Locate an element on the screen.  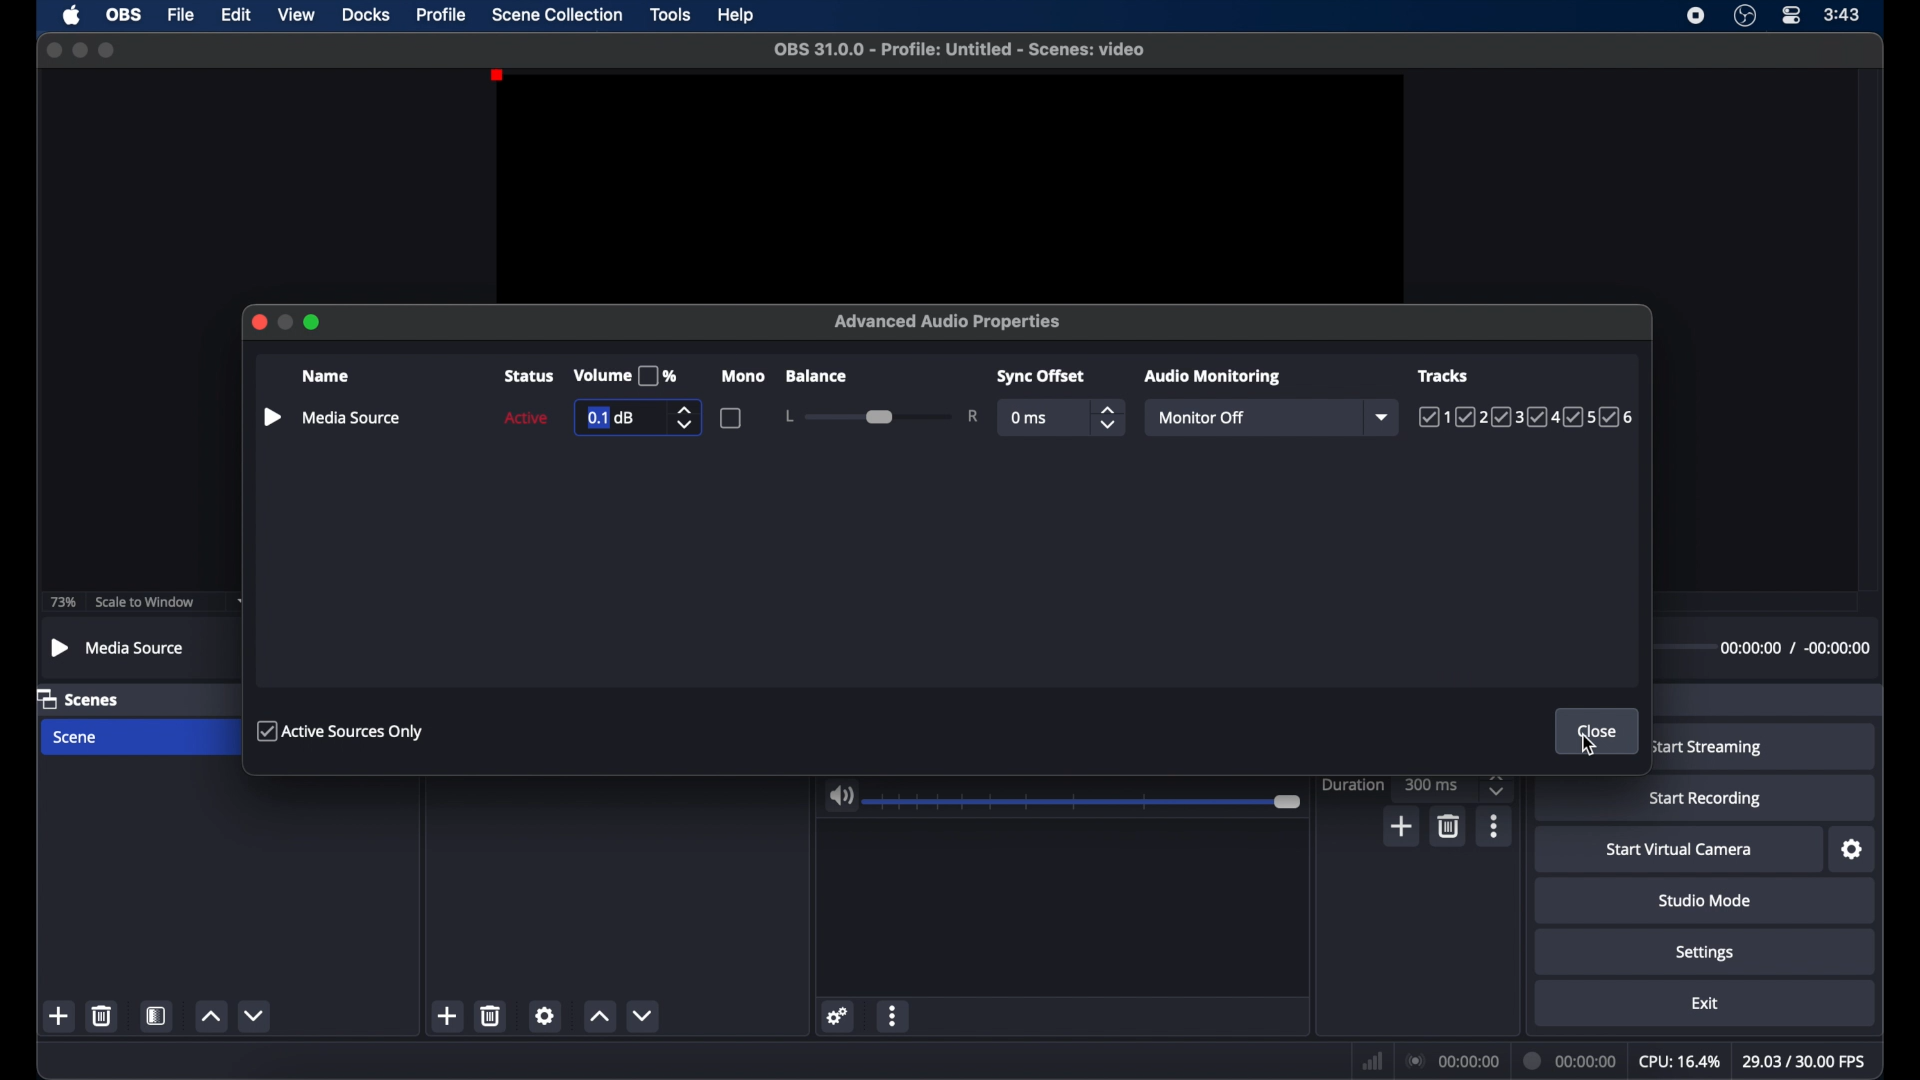
scale  to window is located at coordinates (145, 603).